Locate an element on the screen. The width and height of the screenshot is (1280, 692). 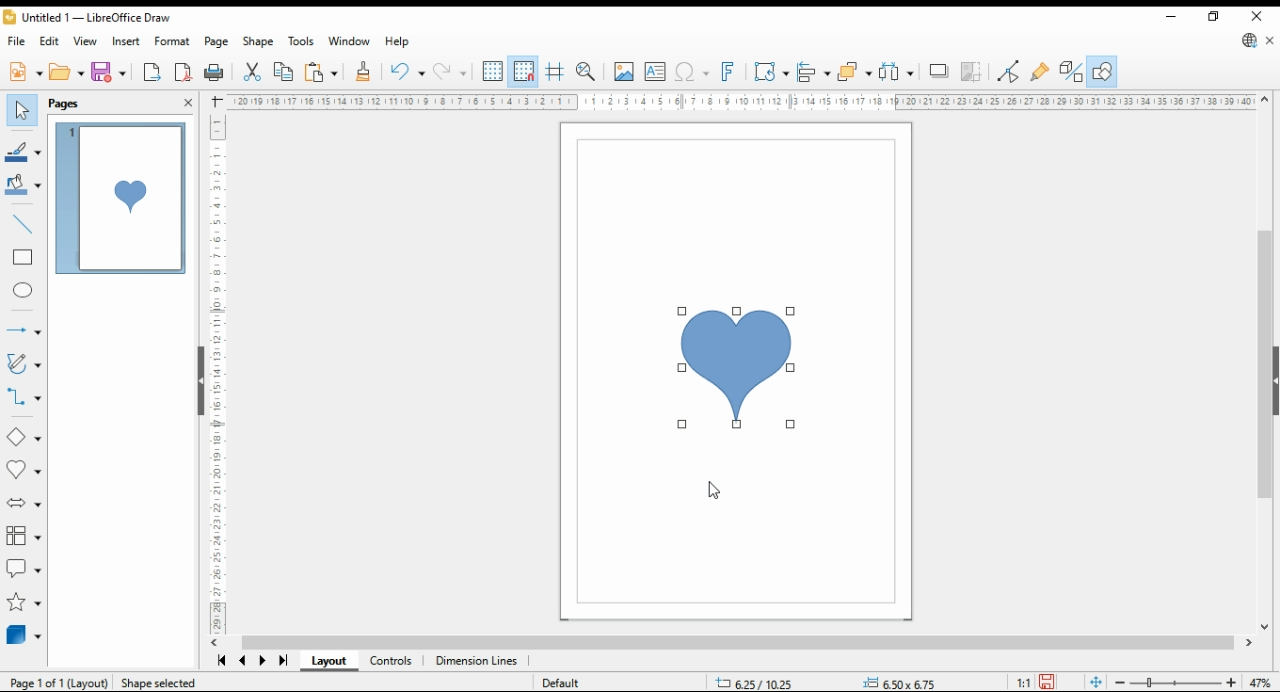
first page is located at coordinates (222, 661).